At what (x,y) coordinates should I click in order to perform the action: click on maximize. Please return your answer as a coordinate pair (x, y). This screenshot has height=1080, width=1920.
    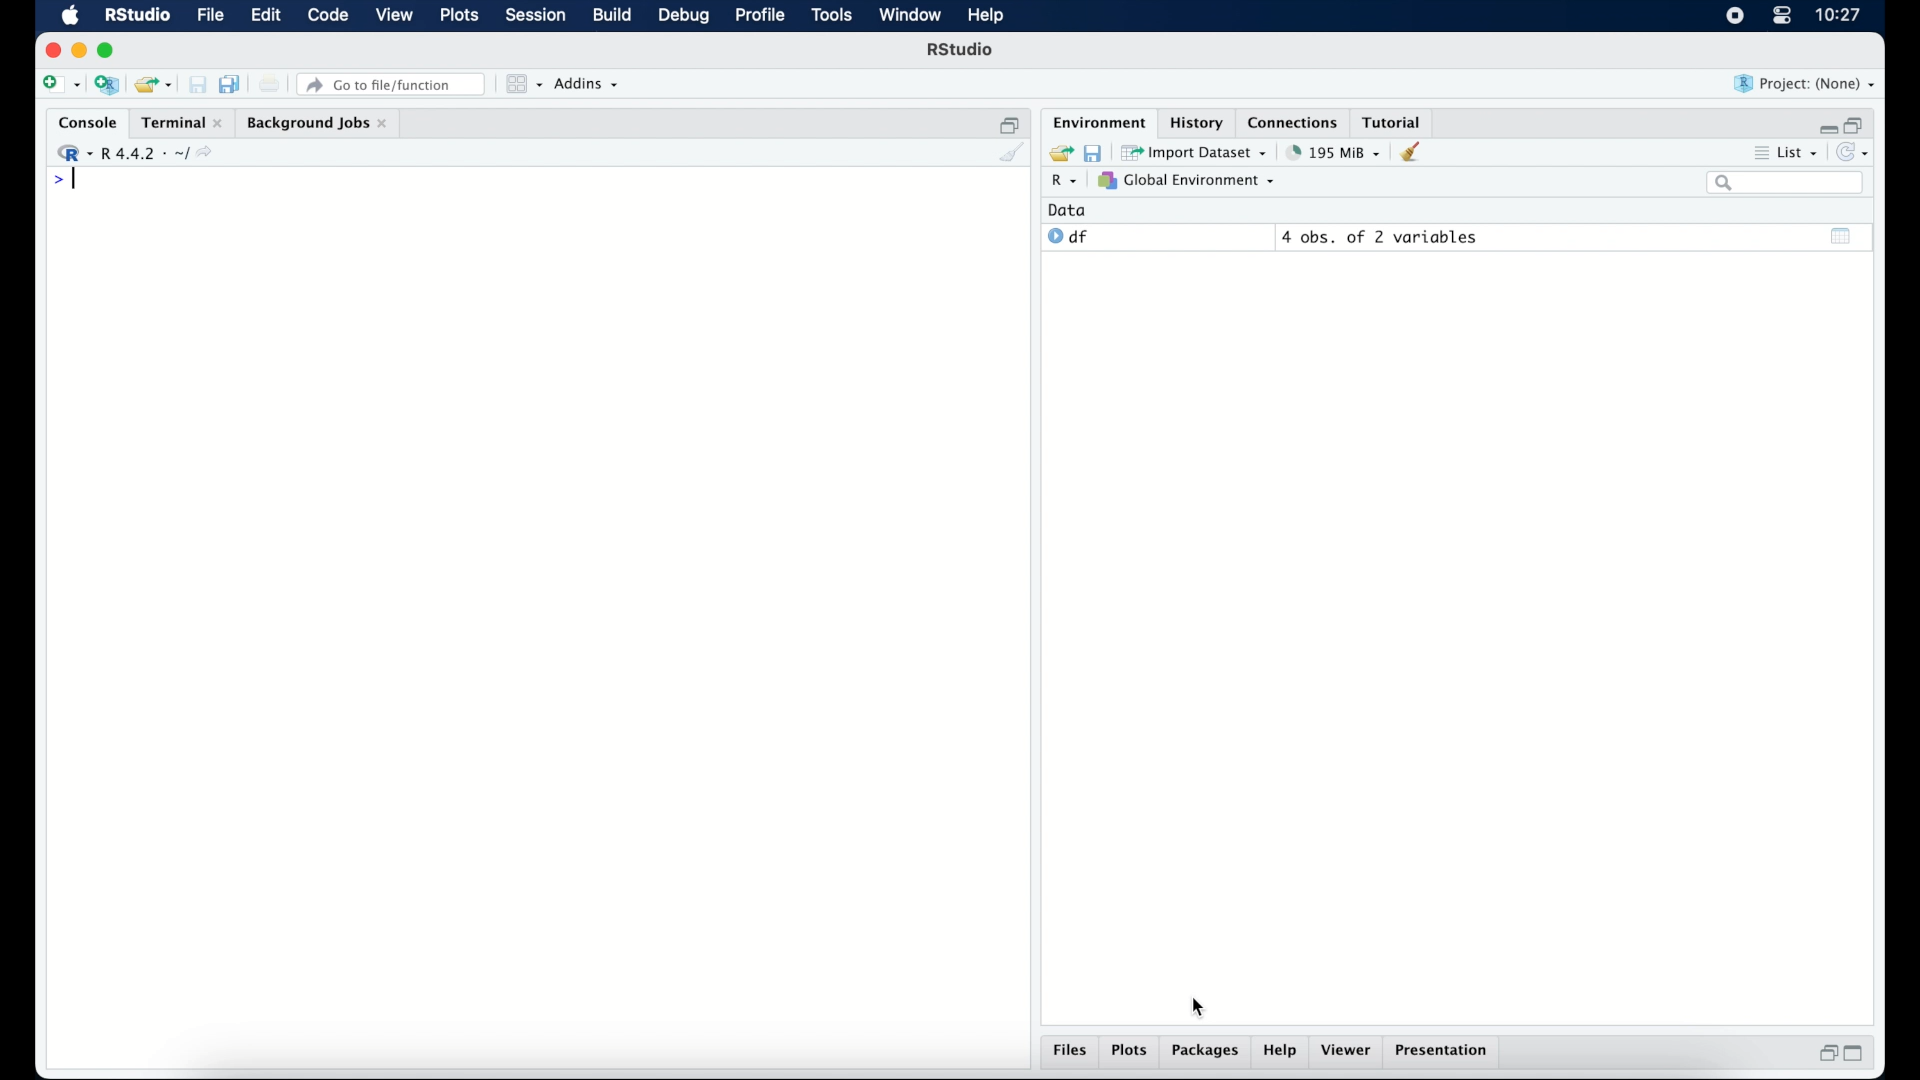
    Looking at the image, I should click on (109, 50).